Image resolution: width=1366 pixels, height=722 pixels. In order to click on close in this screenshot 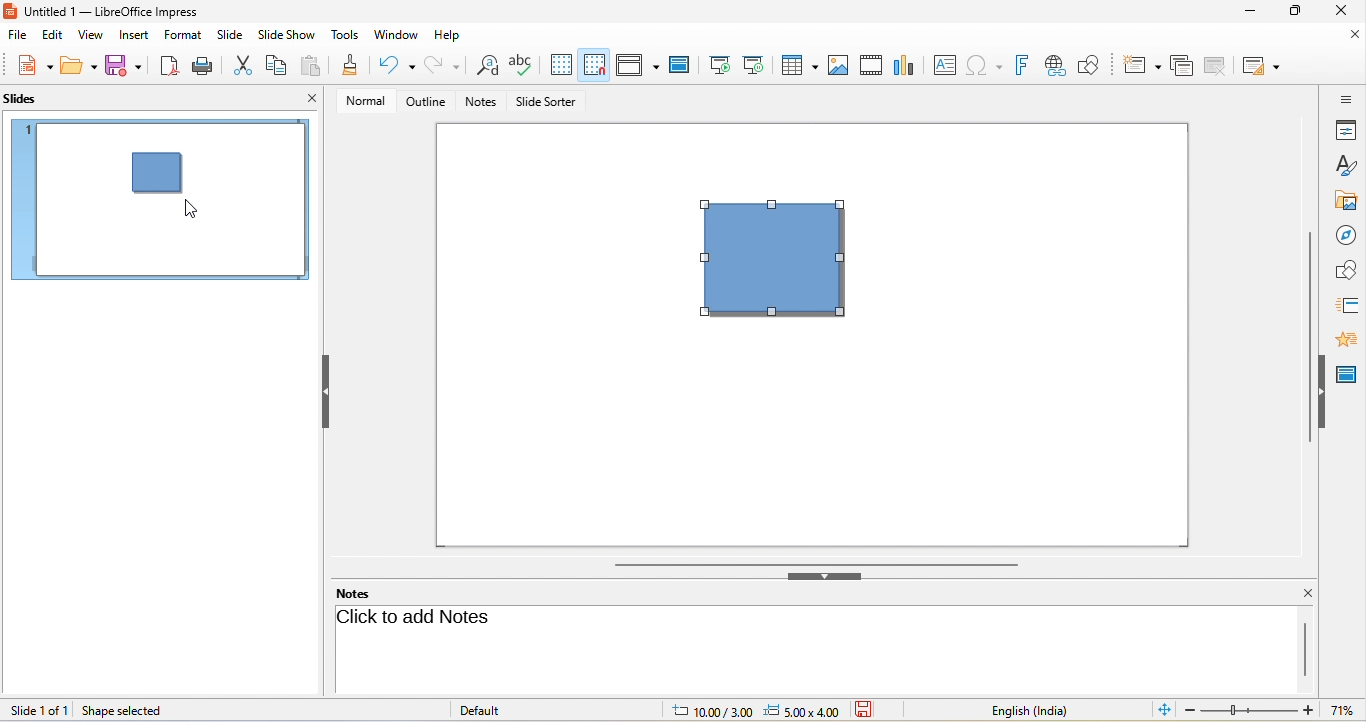, I will do `click(1346, 13)`.